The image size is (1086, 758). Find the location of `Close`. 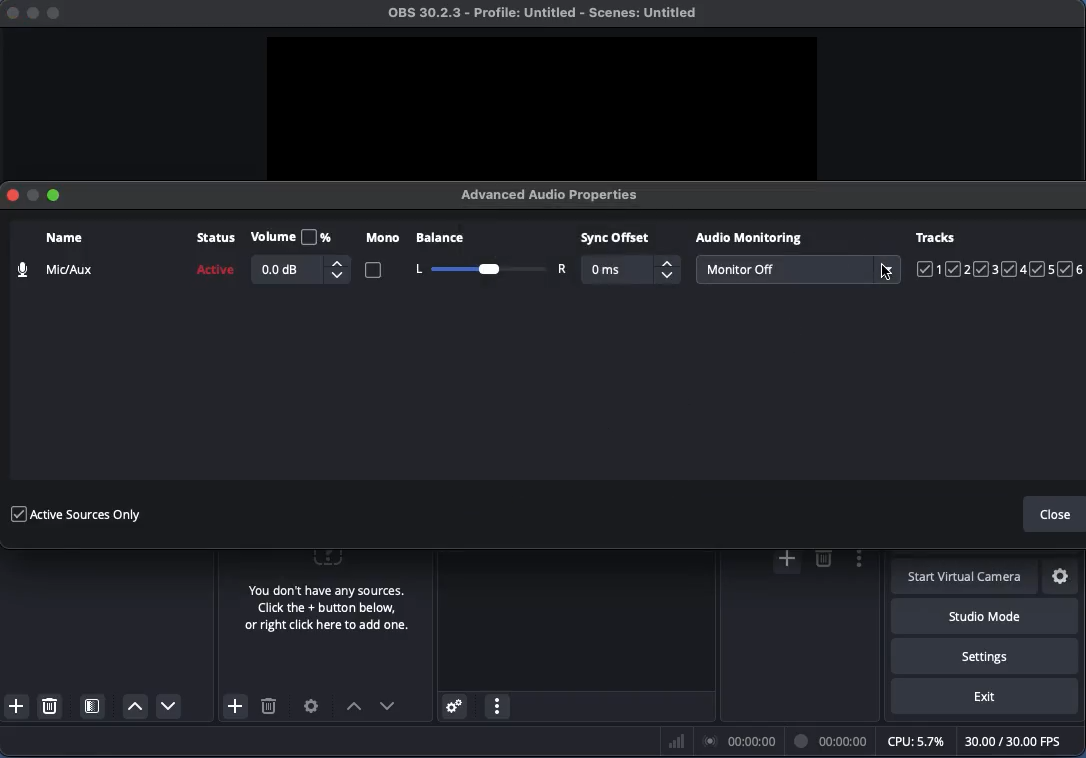

Close is located at coordinates (1055, 516).